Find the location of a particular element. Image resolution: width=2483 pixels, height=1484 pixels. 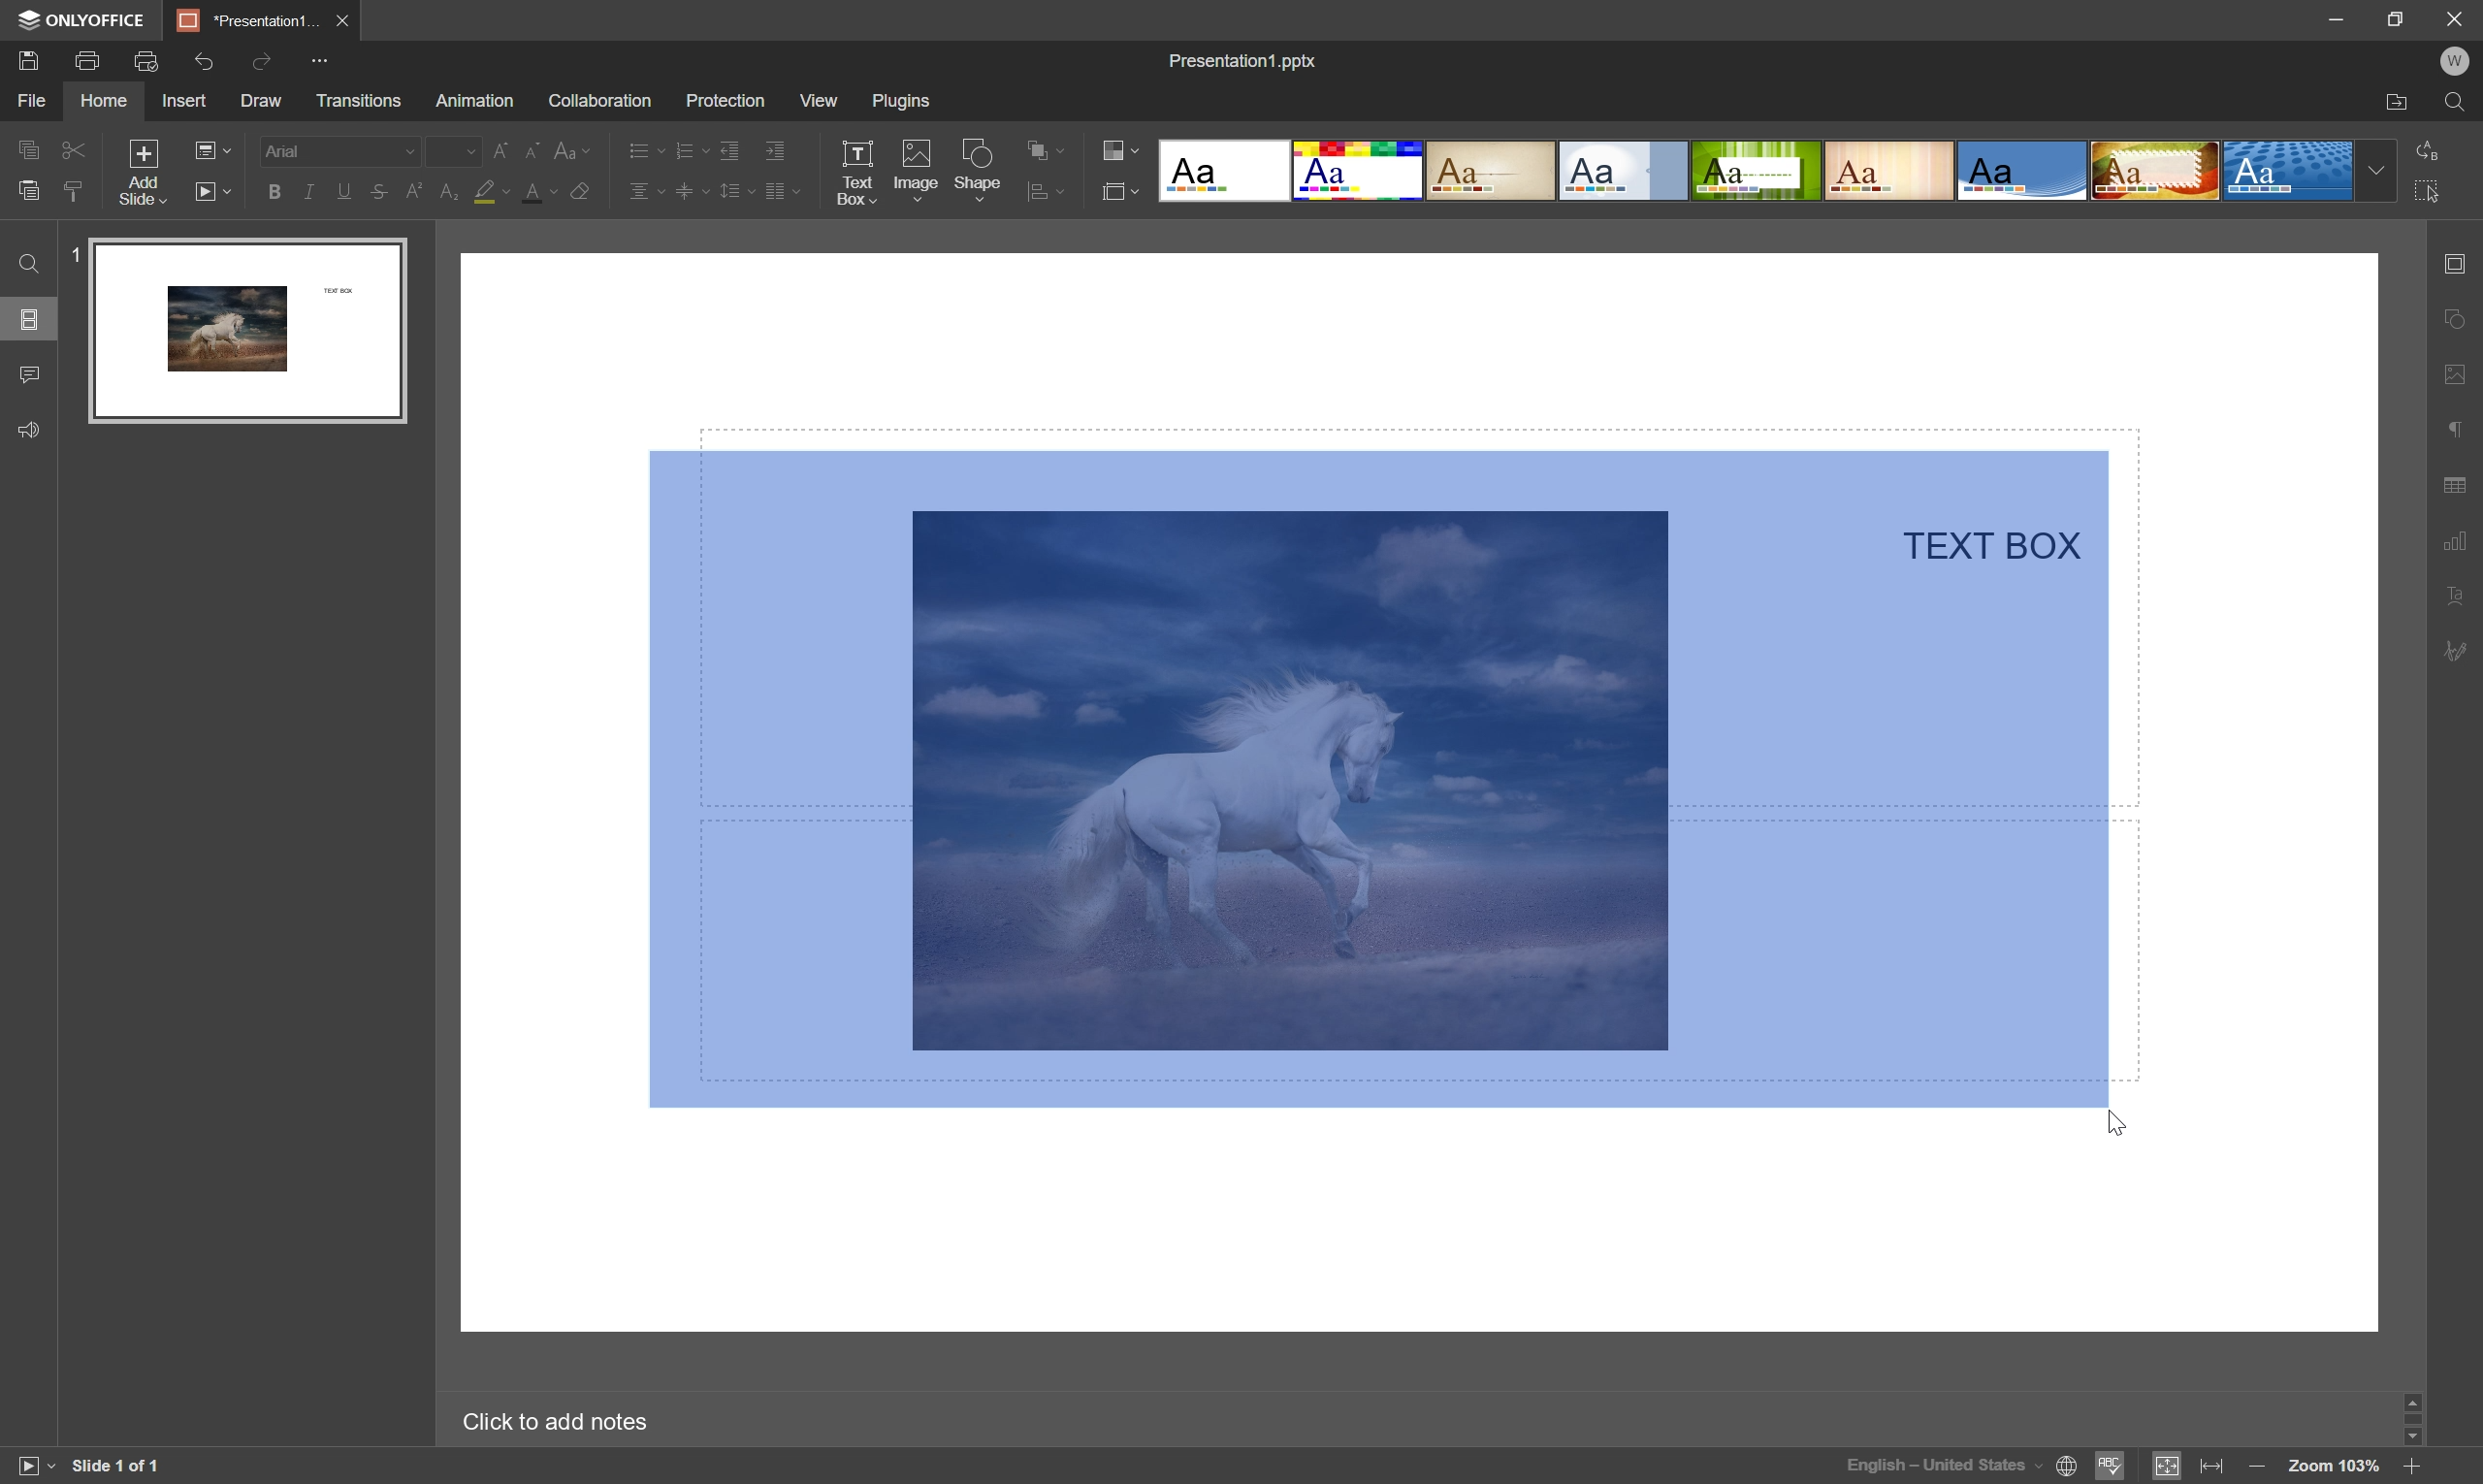

cursor is located at coordinates (2123, 1121).